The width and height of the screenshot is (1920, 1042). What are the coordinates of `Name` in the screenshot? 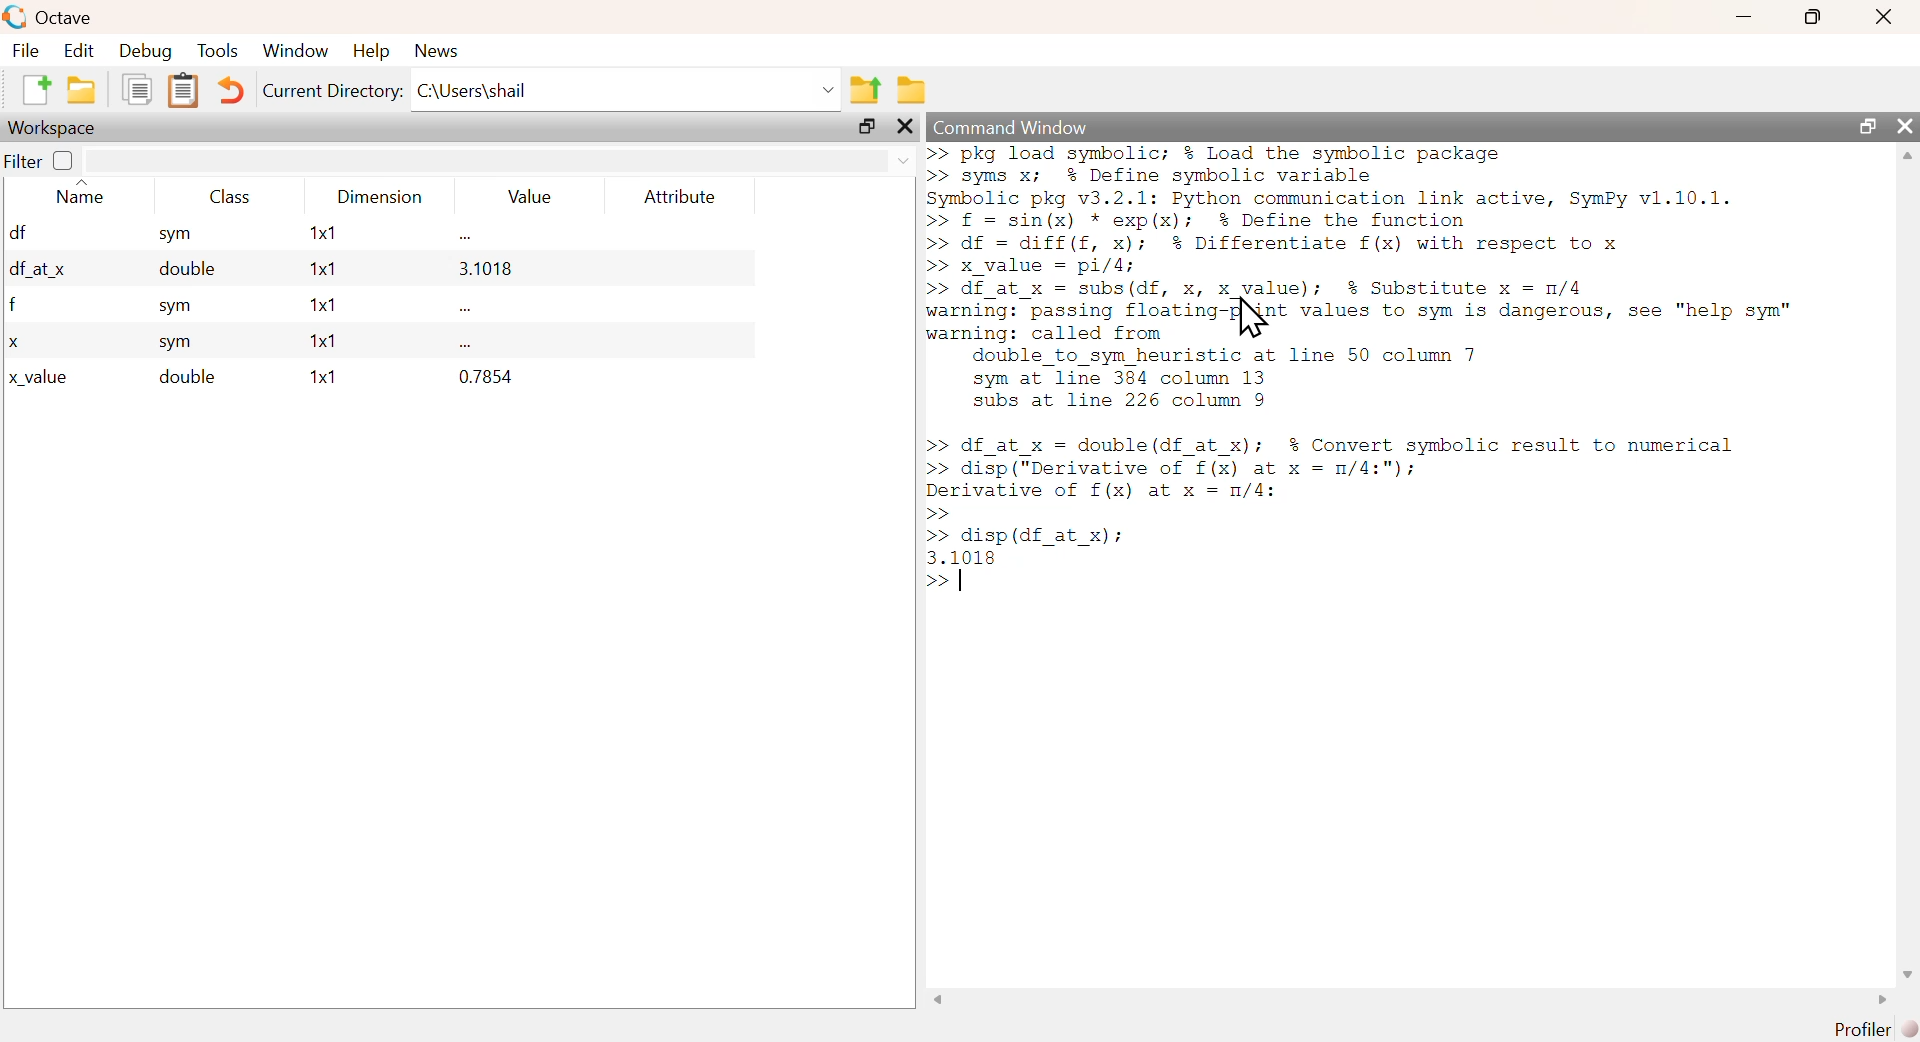 It's located at (80, 193).